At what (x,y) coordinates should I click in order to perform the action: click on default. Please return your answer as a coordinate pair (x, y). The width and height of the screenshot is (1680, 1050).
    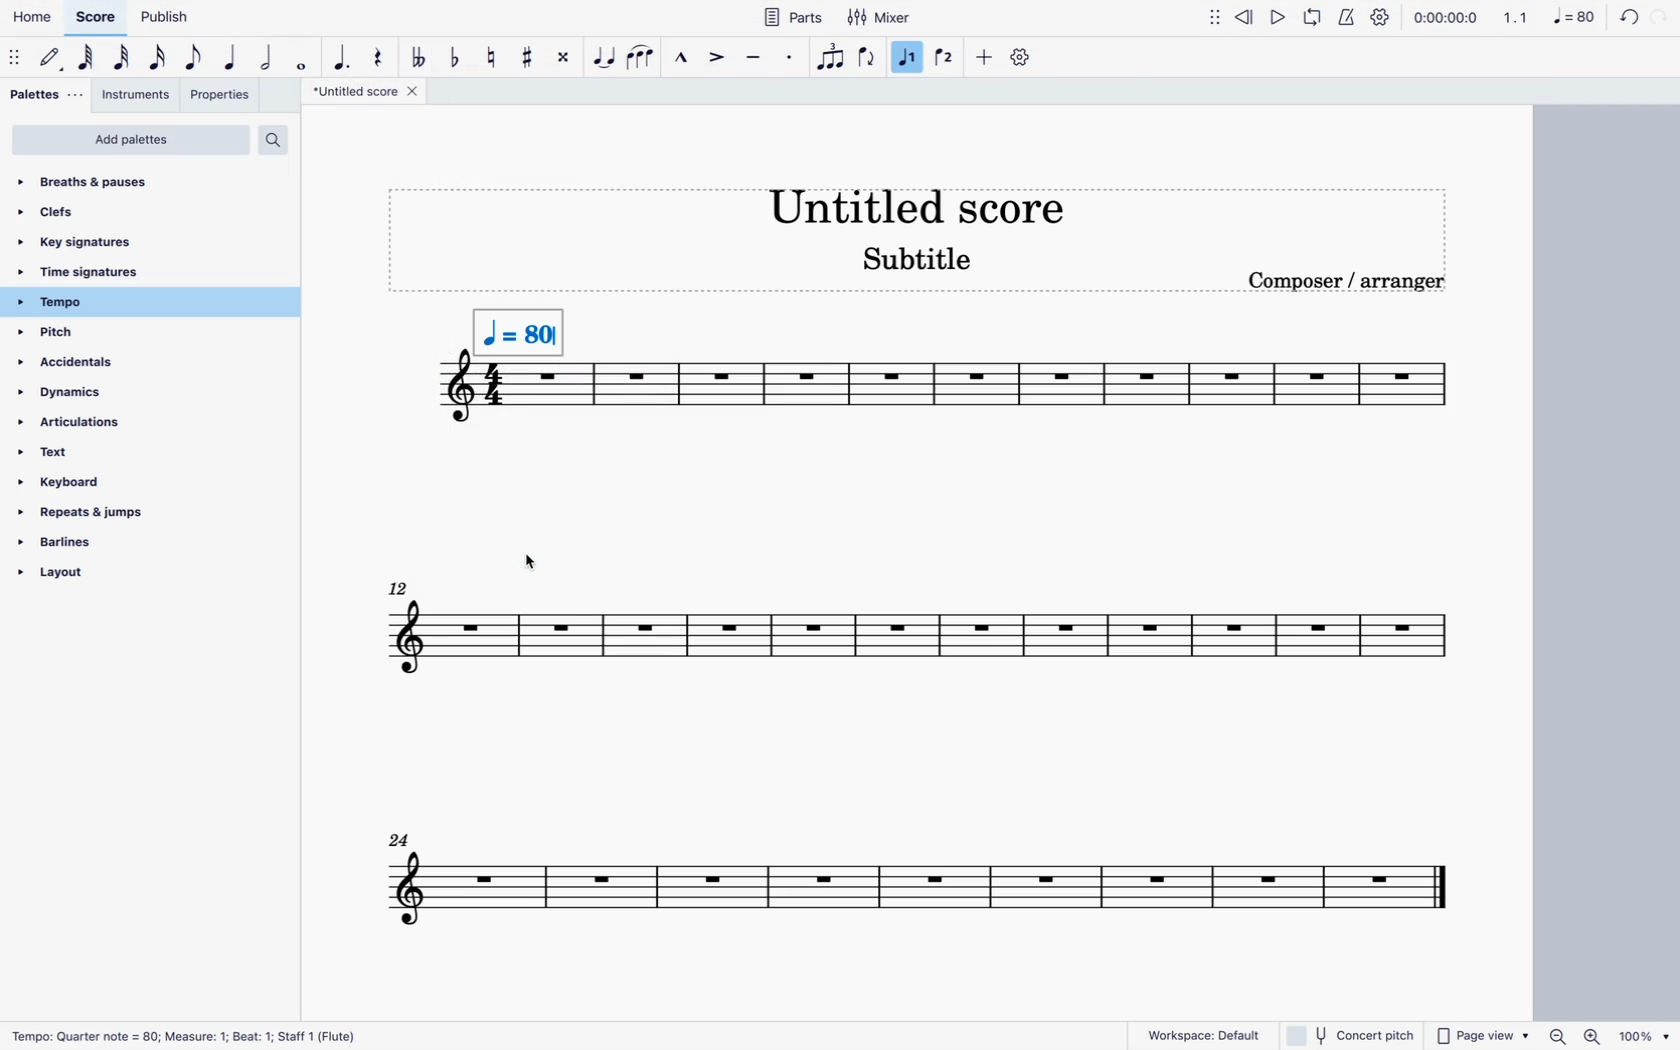
    Looking at the image, I should click on (50, 61).